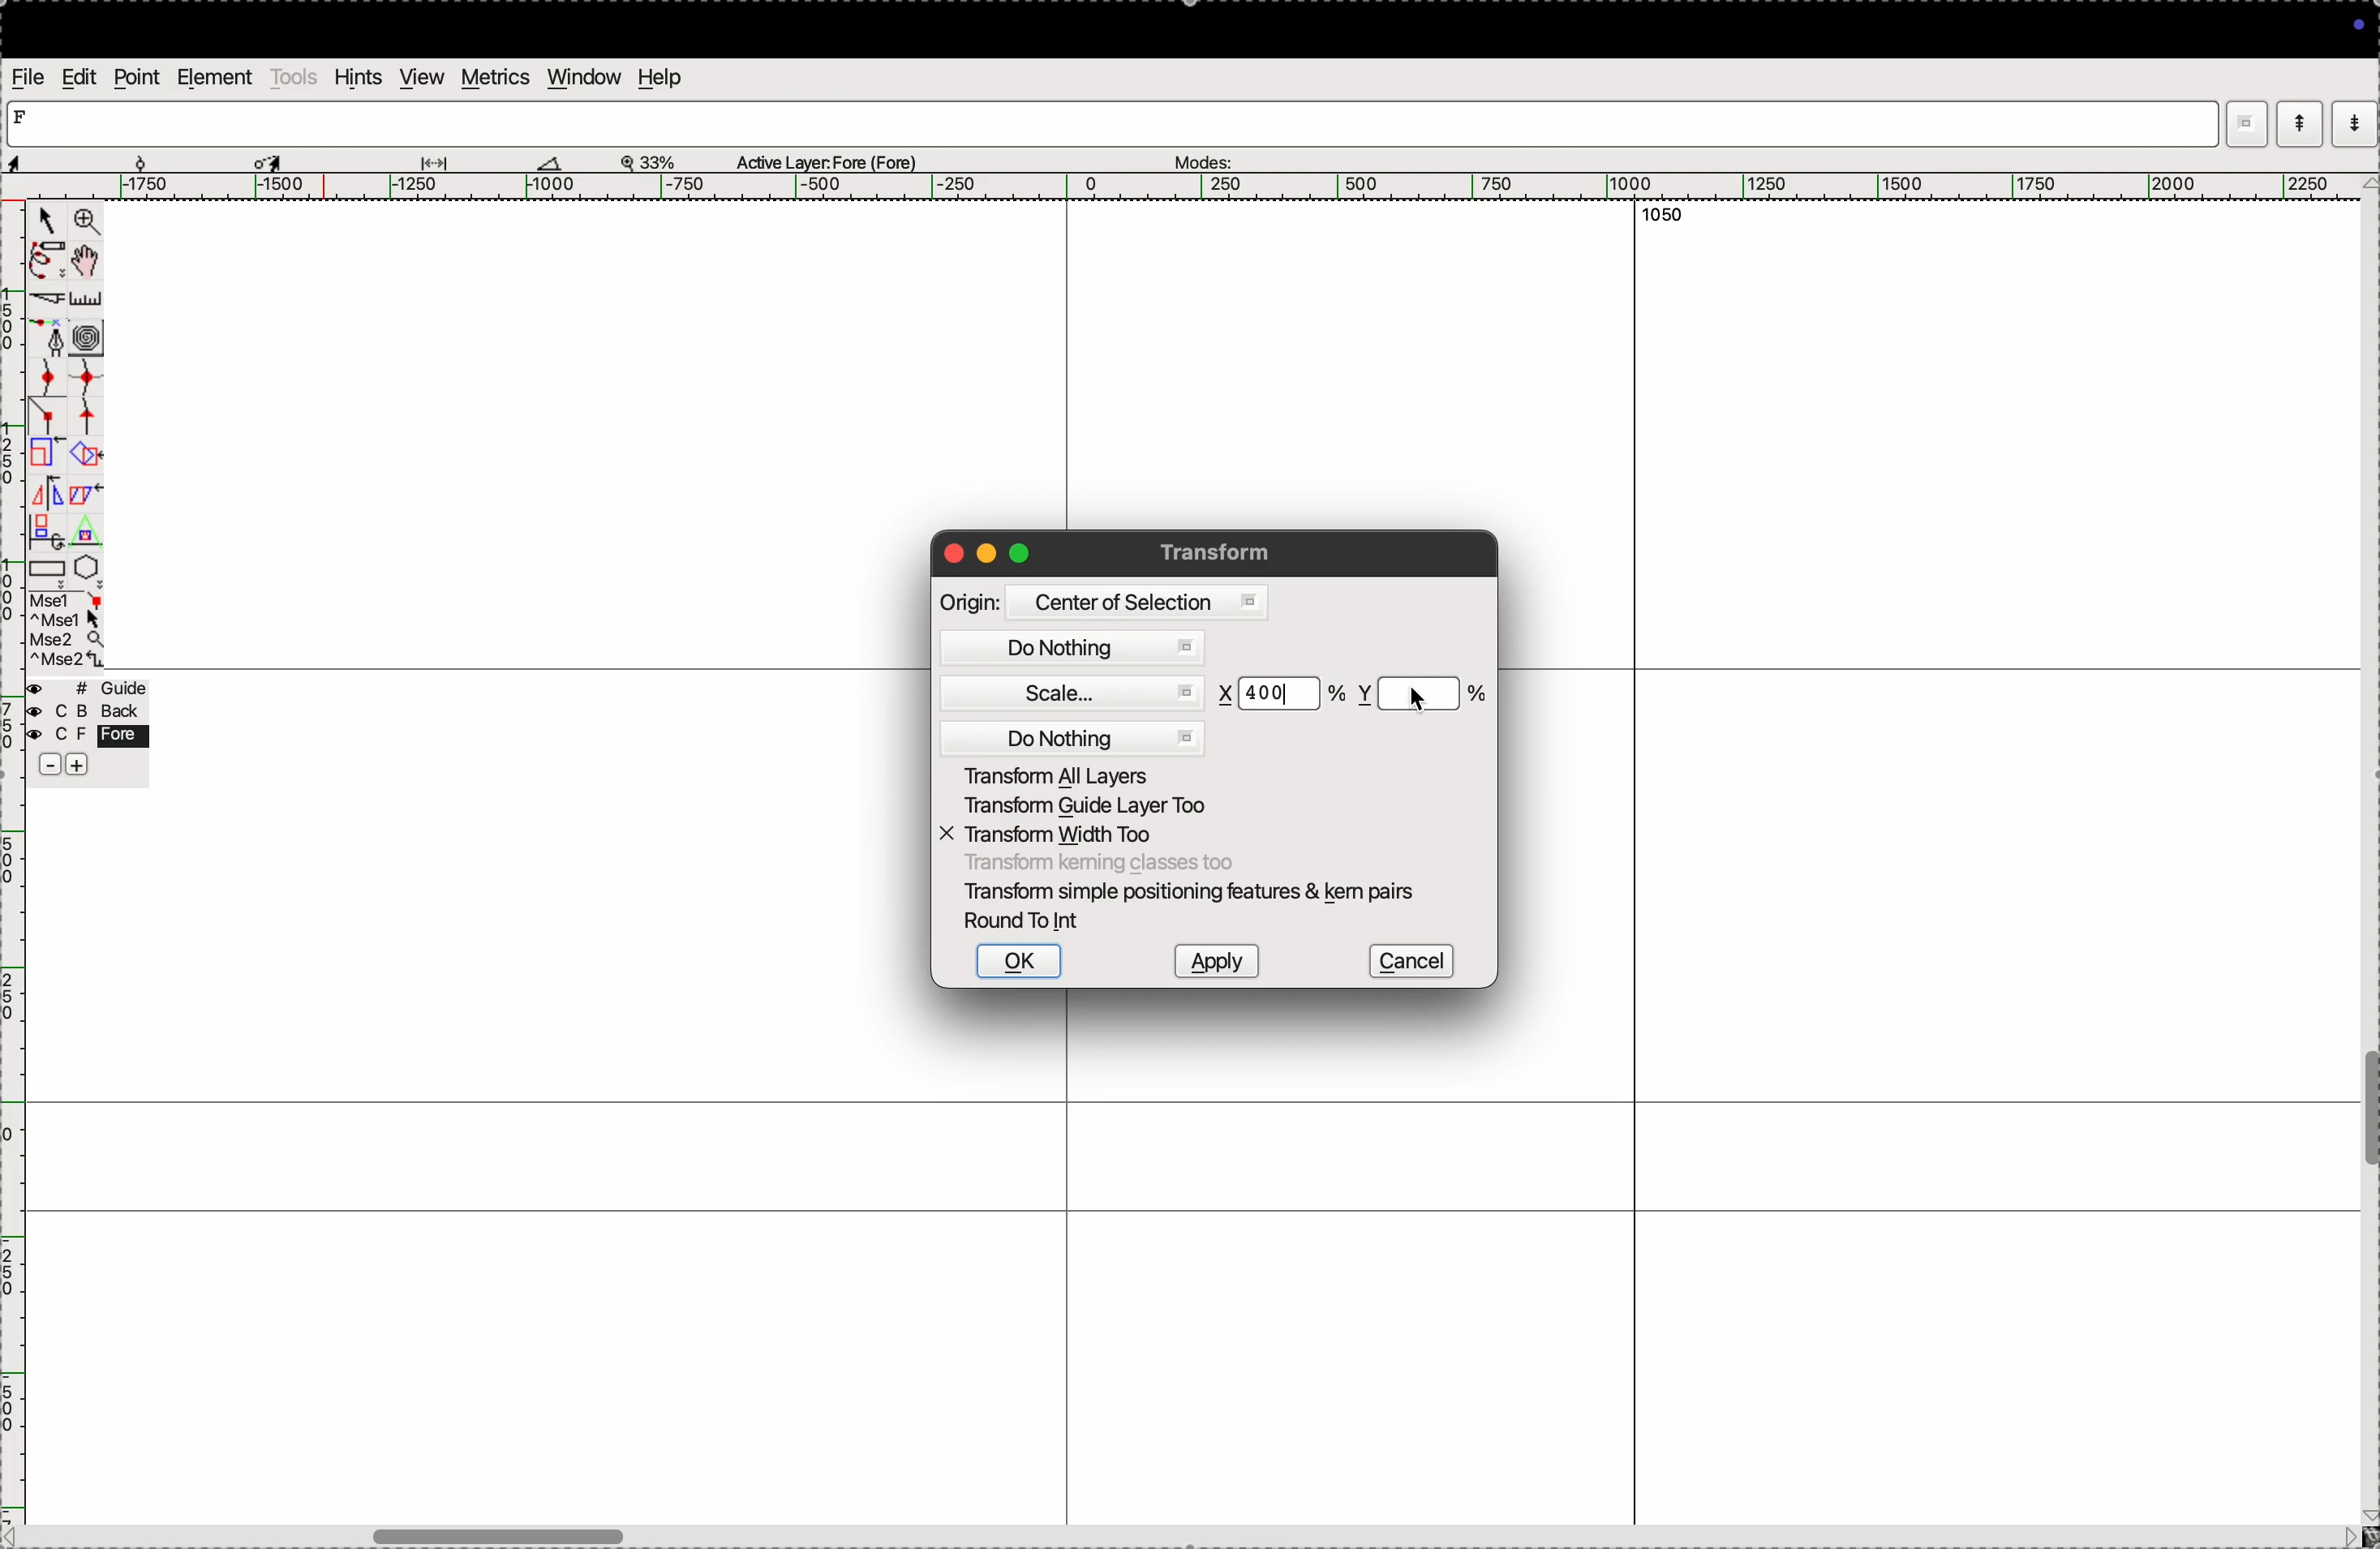  What do you see at coordinates (1077, 649) in the screenshot?
I see `do nothing` at bounding box center [1077, 649].